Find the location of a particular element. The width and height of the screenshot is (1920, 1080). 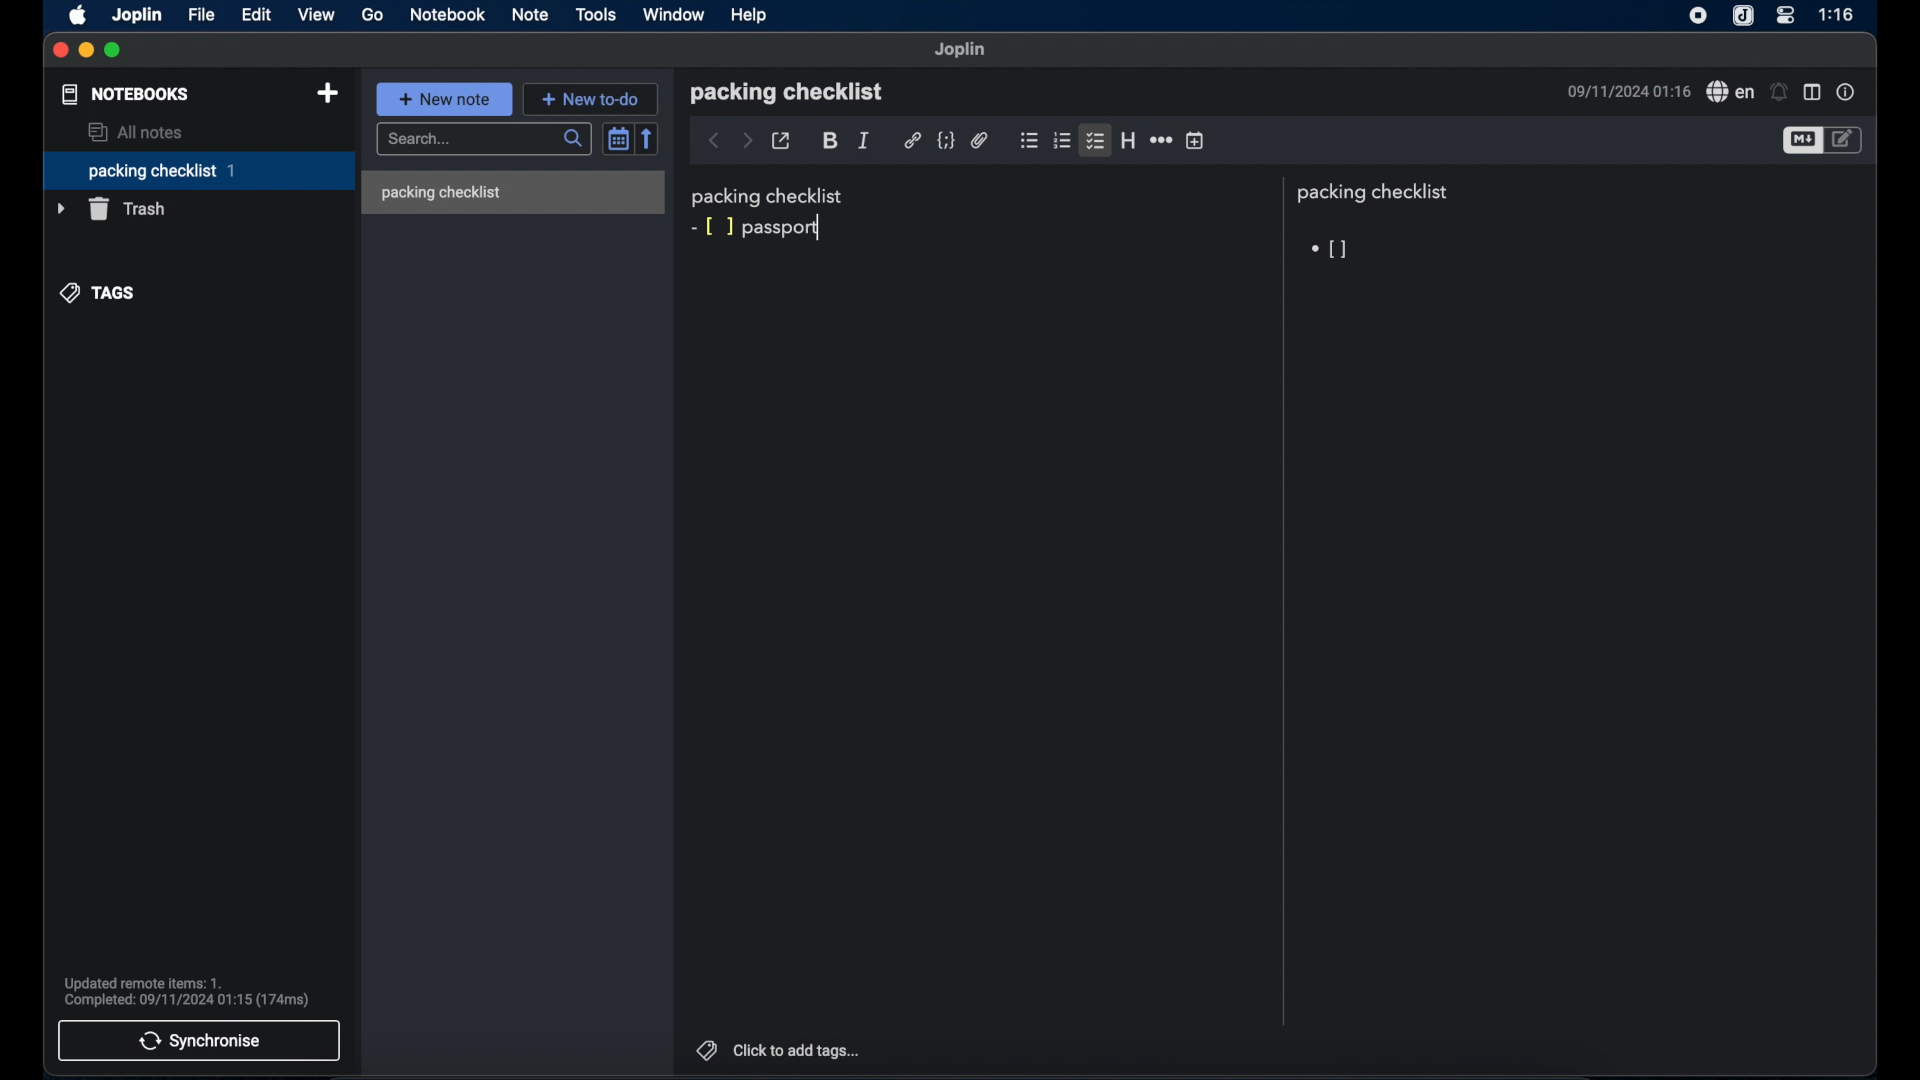

attach file is located at coordinates (979, 140).